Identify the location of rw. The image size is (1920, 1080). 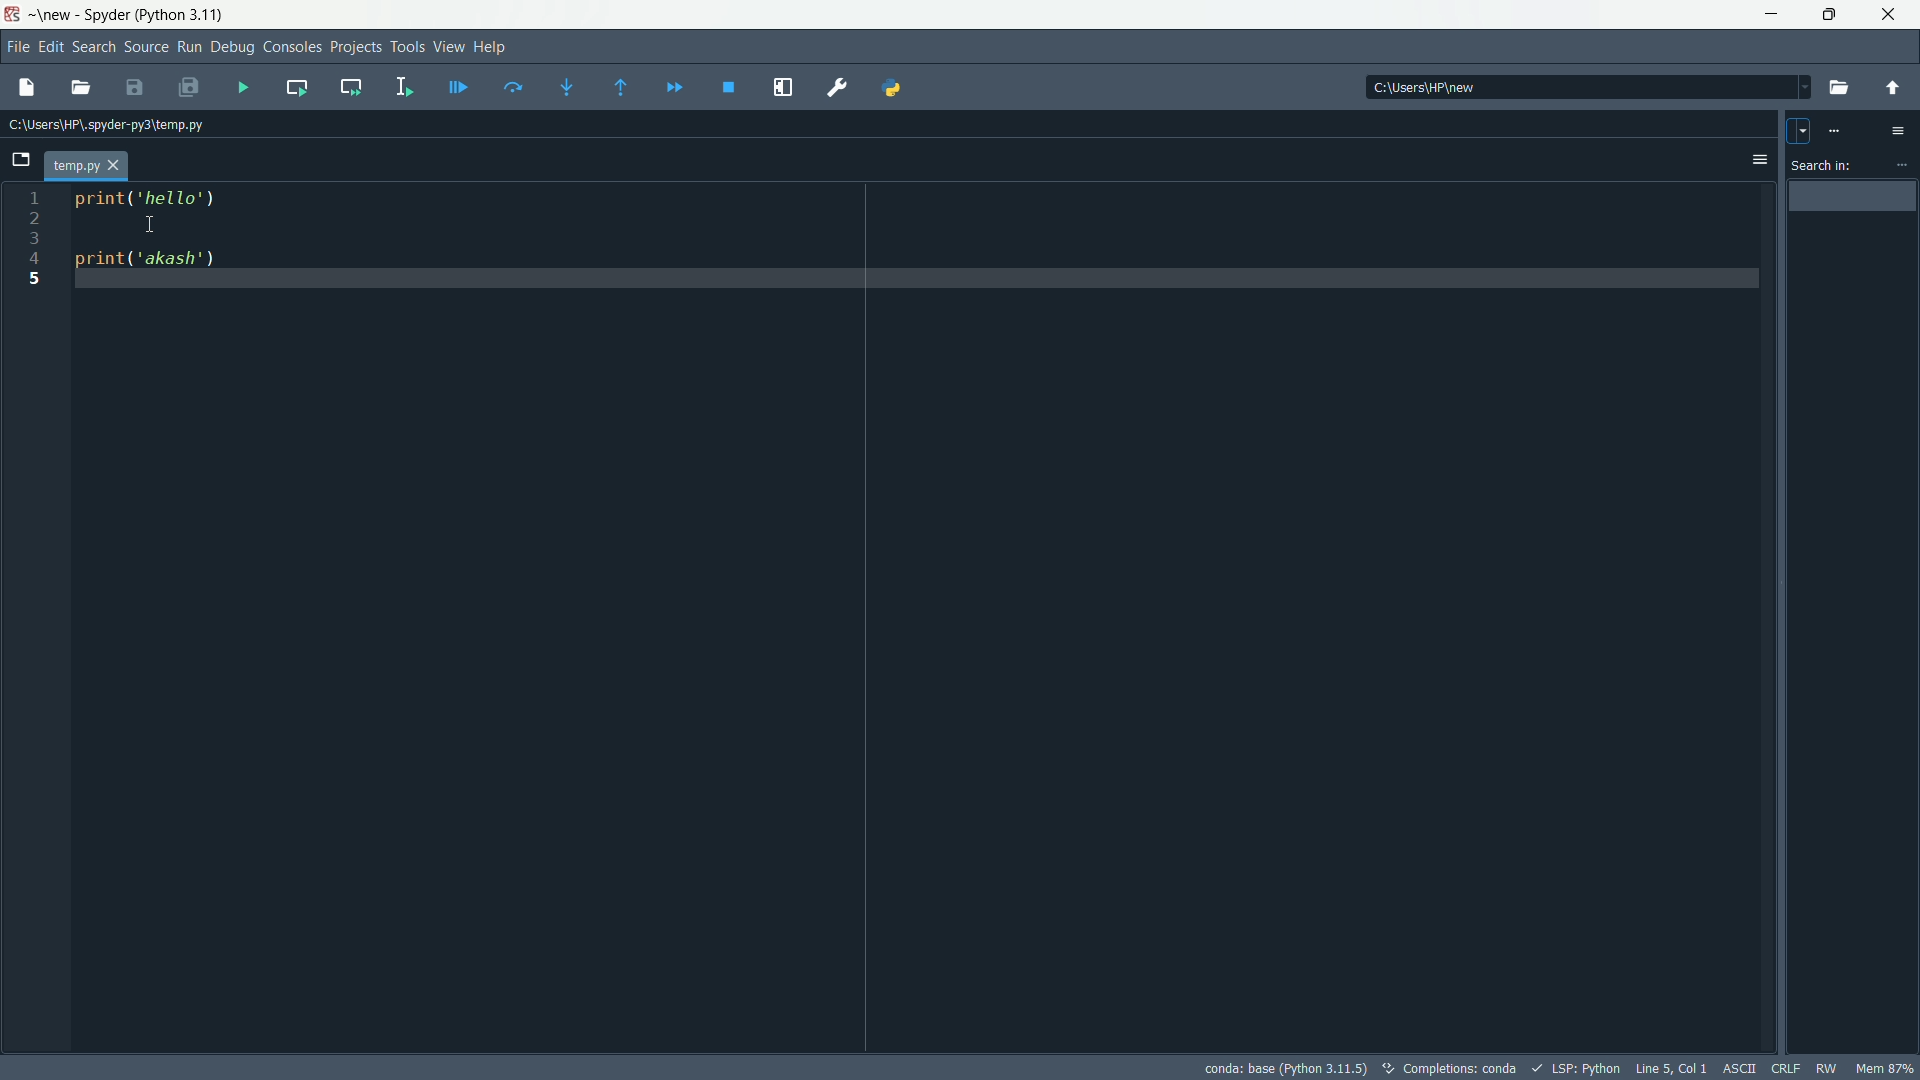
(1828, 1067).